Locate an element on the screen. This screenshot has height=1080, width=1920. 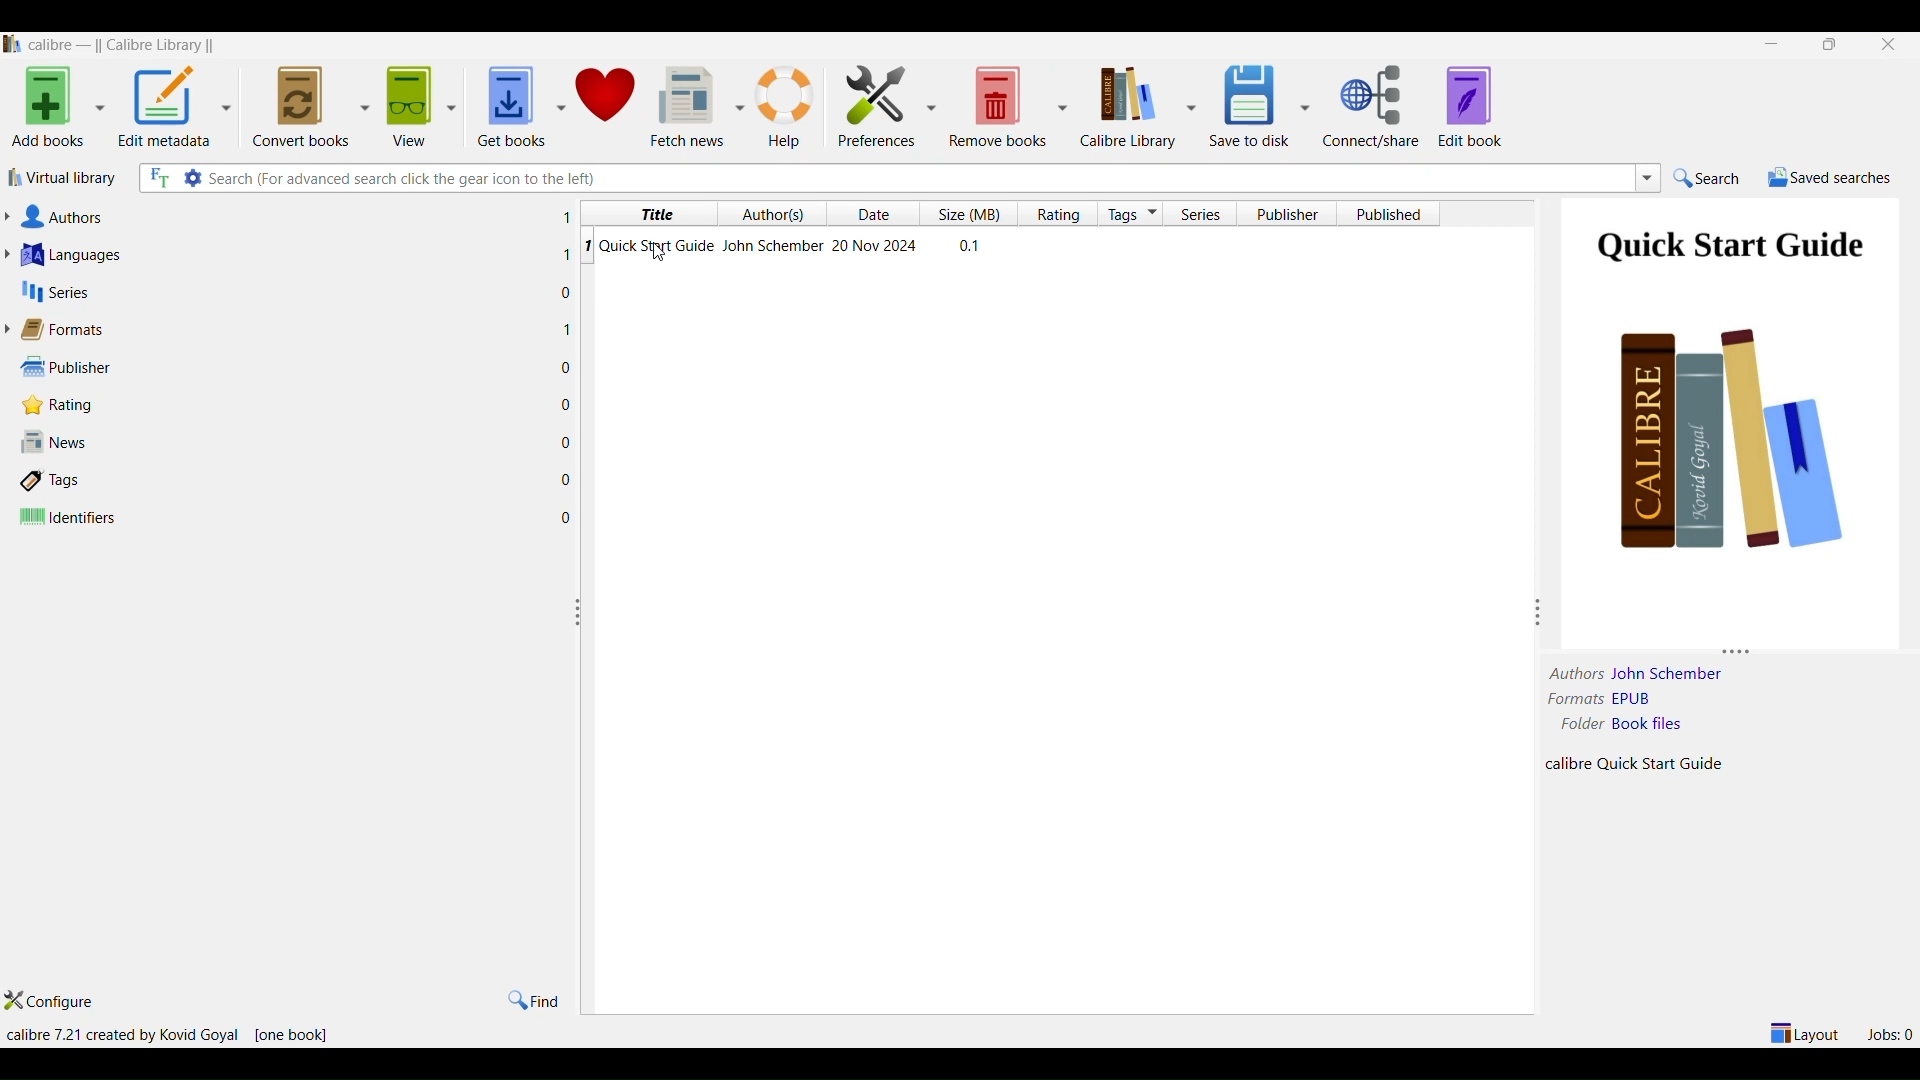
configure is located at coordinates (55, 1003).